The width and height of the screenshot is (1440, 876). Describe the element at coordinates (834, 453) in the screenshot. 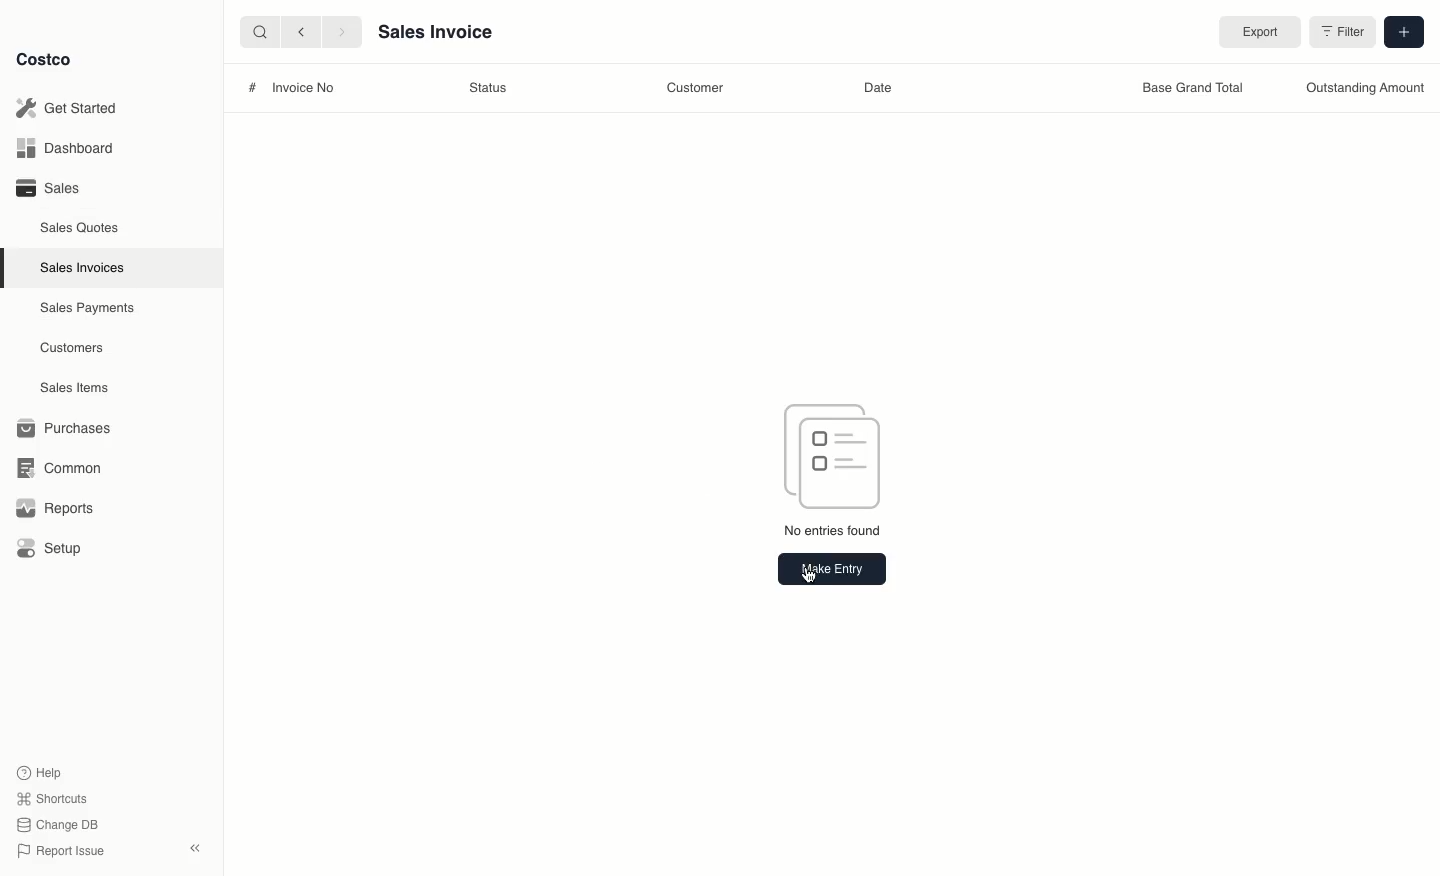

I see `Emblem` at that location.